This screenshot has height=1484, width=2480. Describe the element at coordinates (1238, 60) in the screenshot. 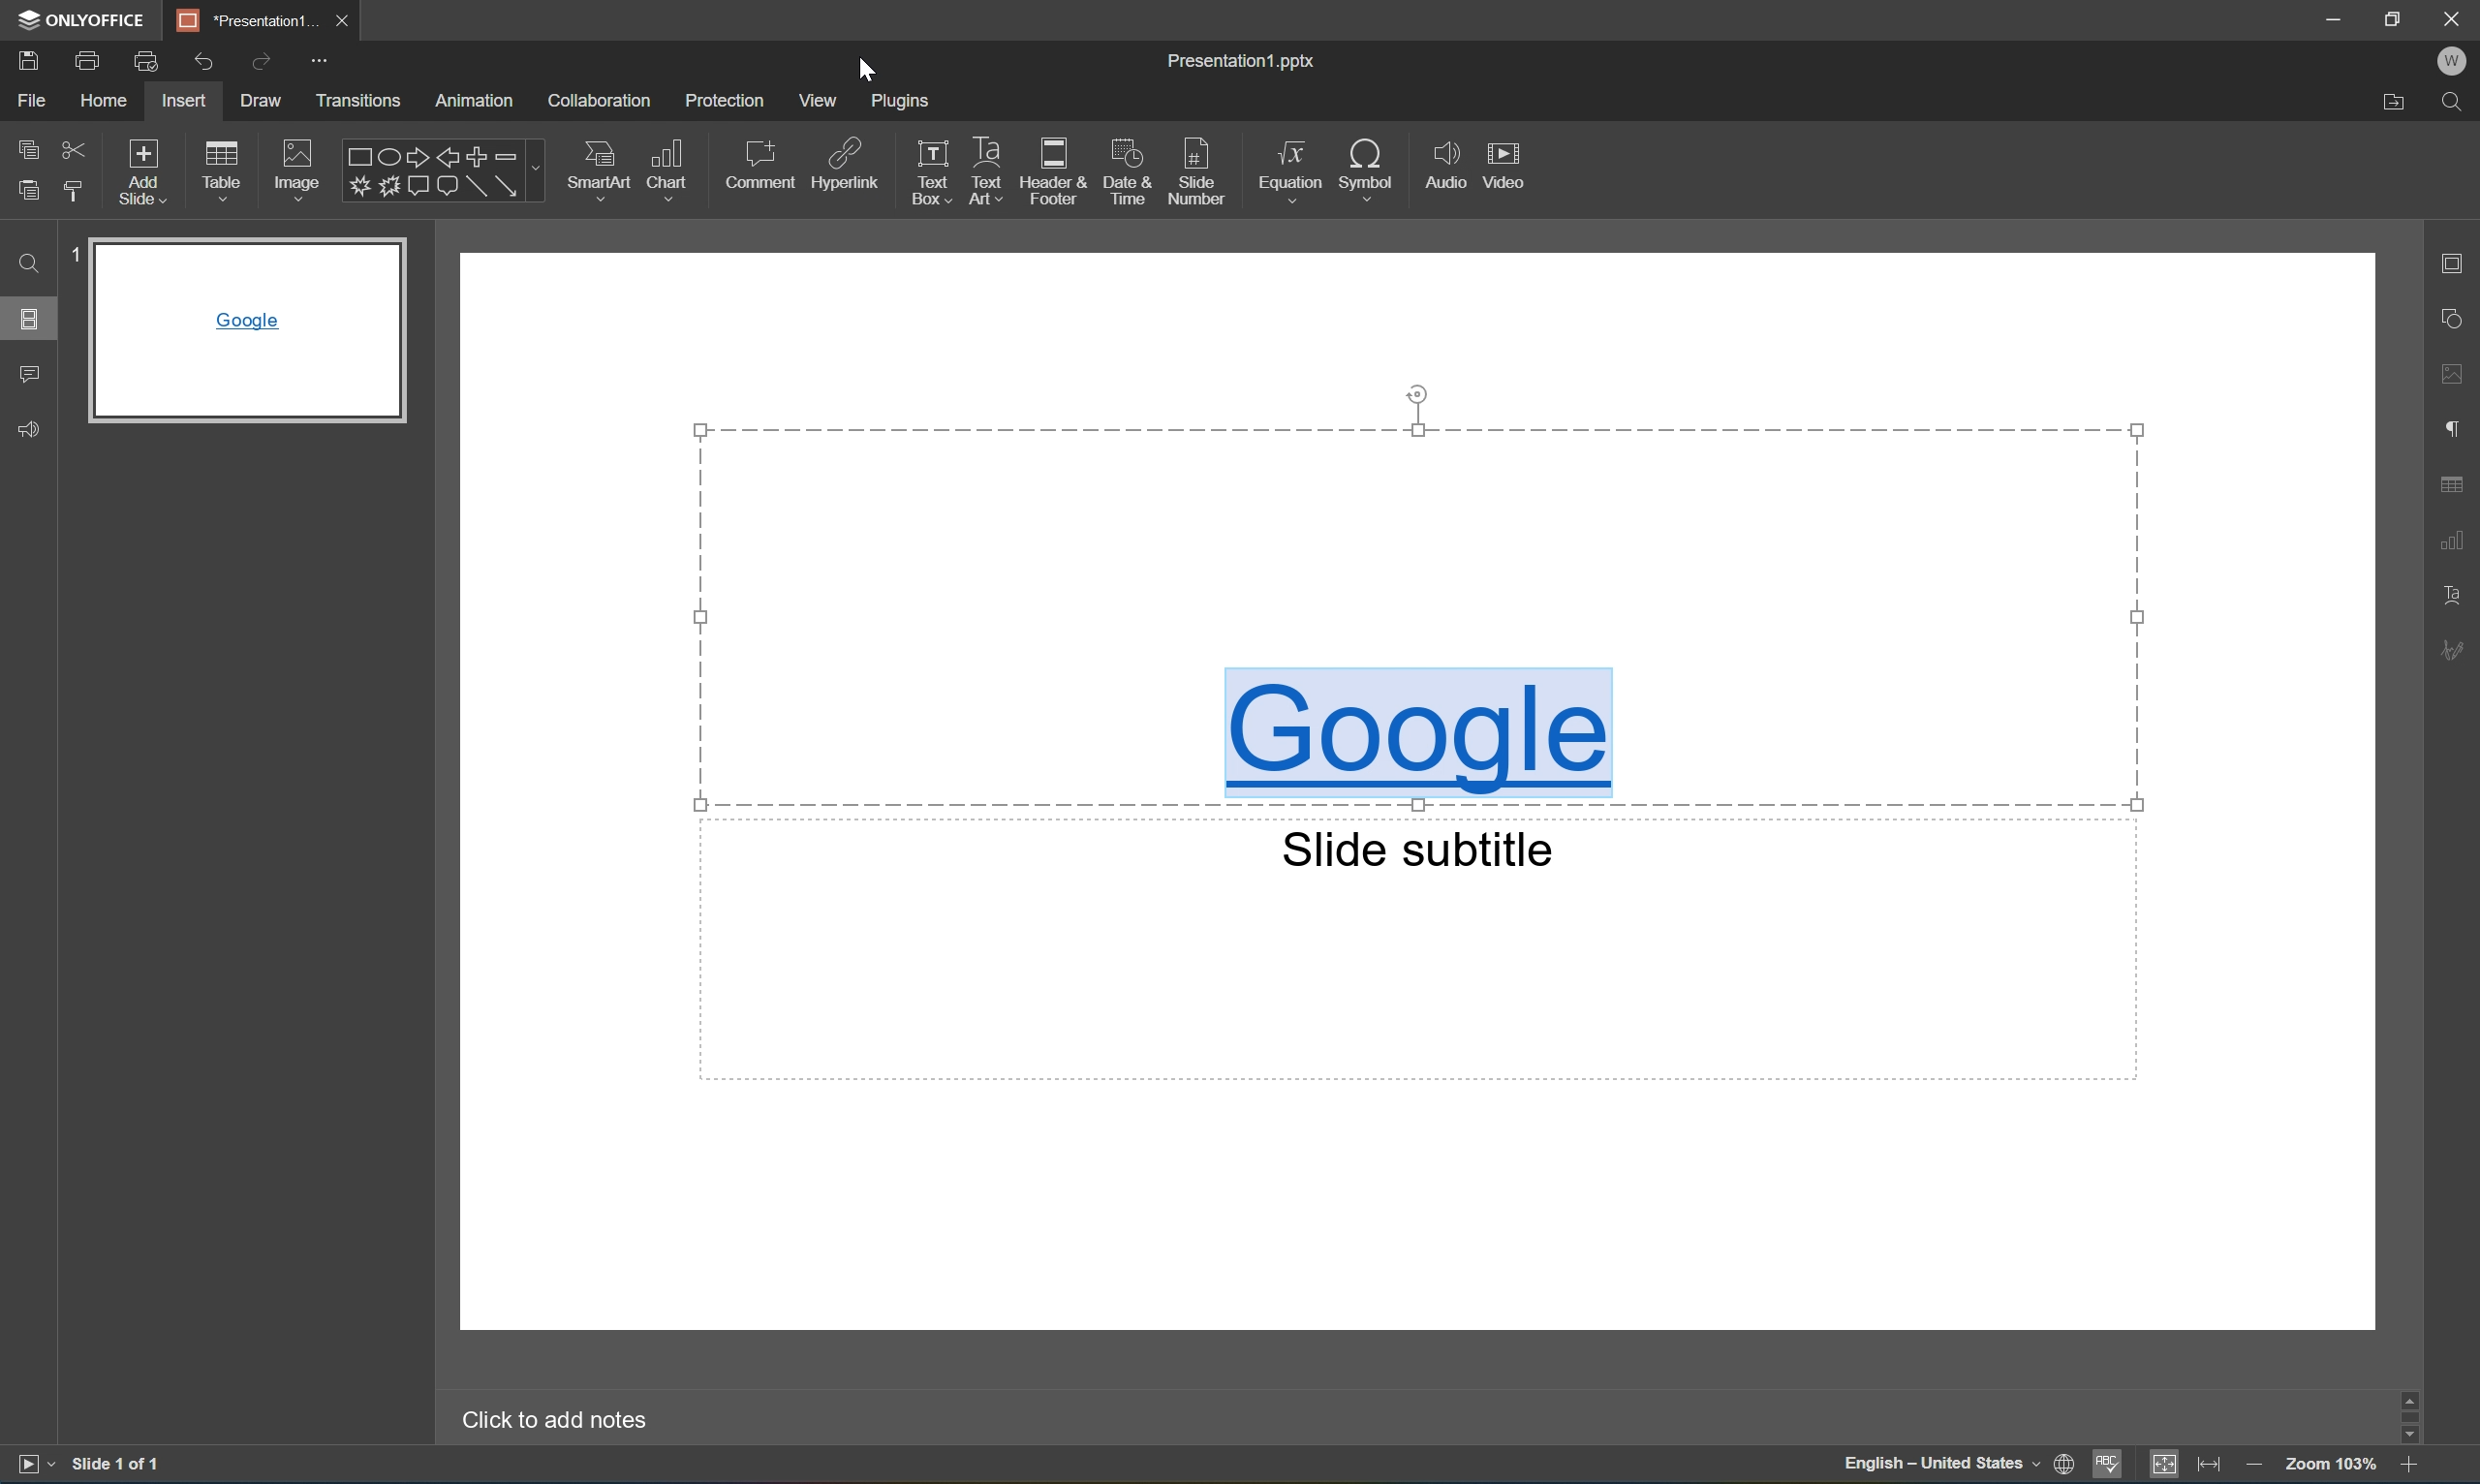

I see `Presentation1.pptx` at that location.